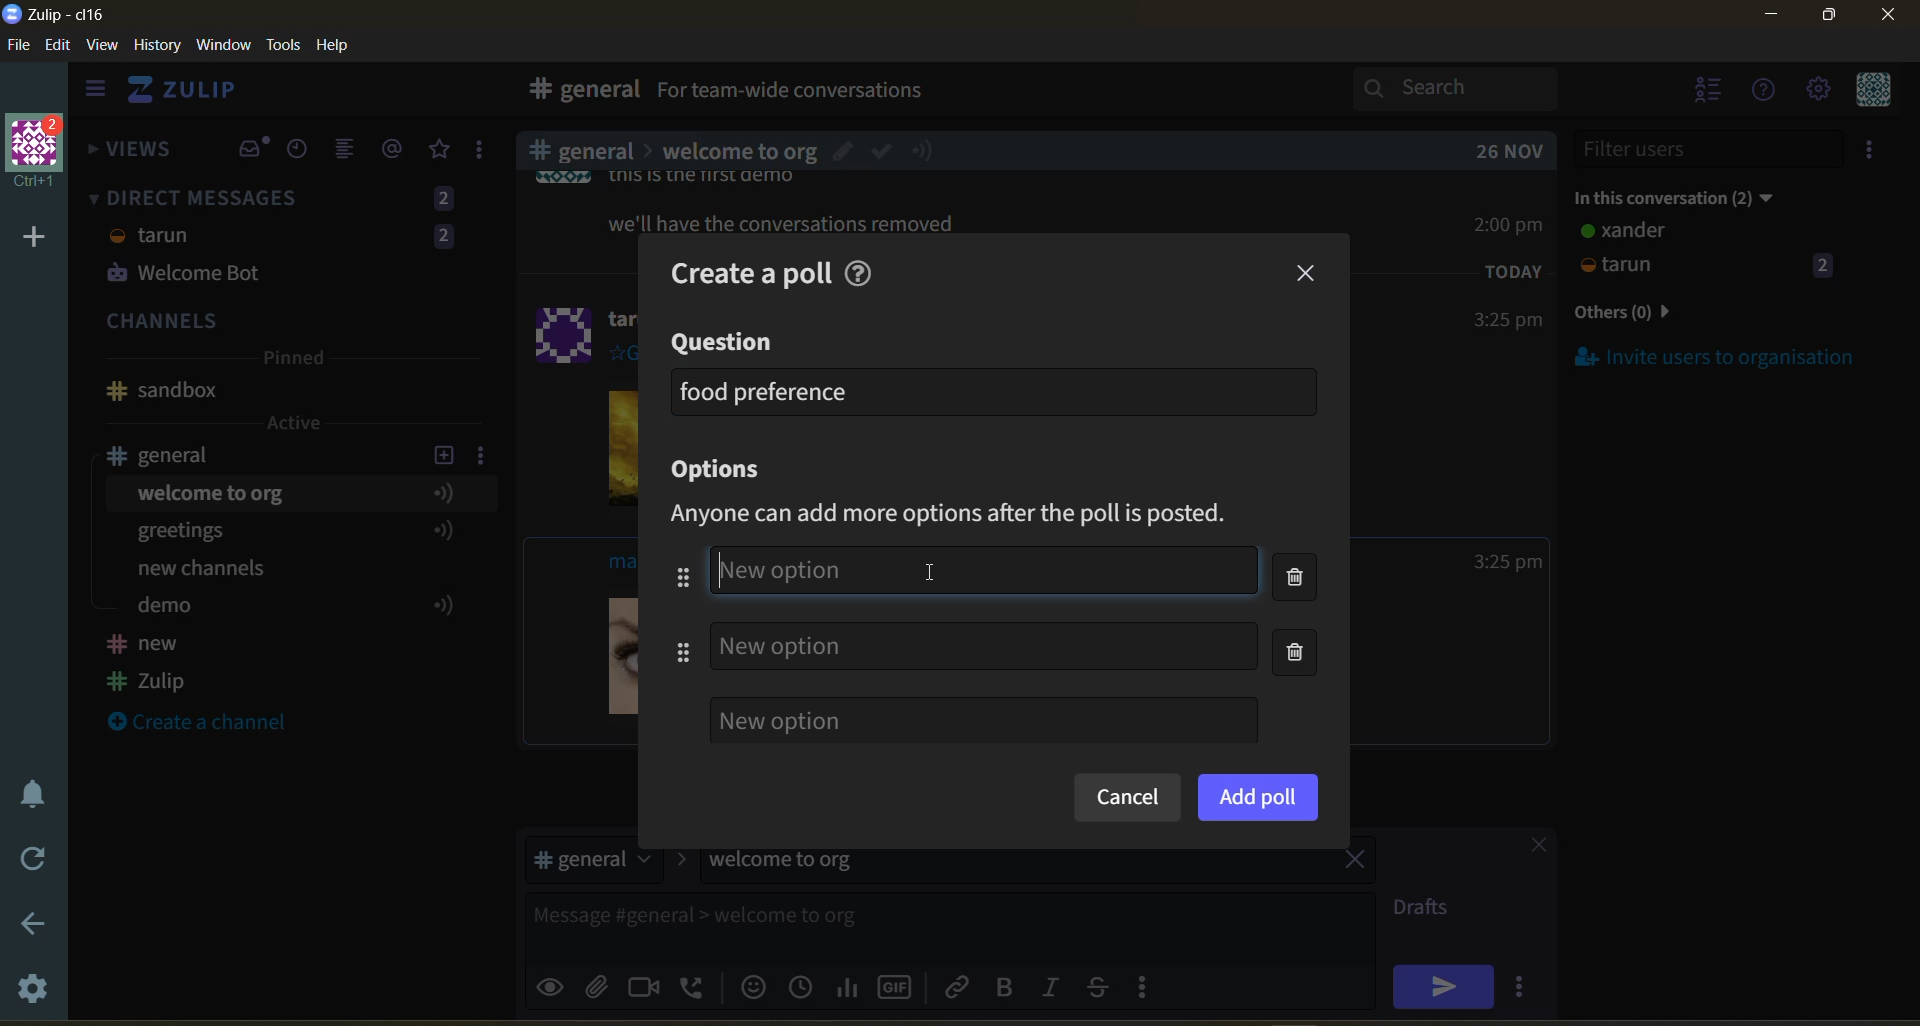 This screenshot has width=1920, height=1026. Describe the element at coordinates (1525, 986) in the screenshot. I see `send options` at that location.